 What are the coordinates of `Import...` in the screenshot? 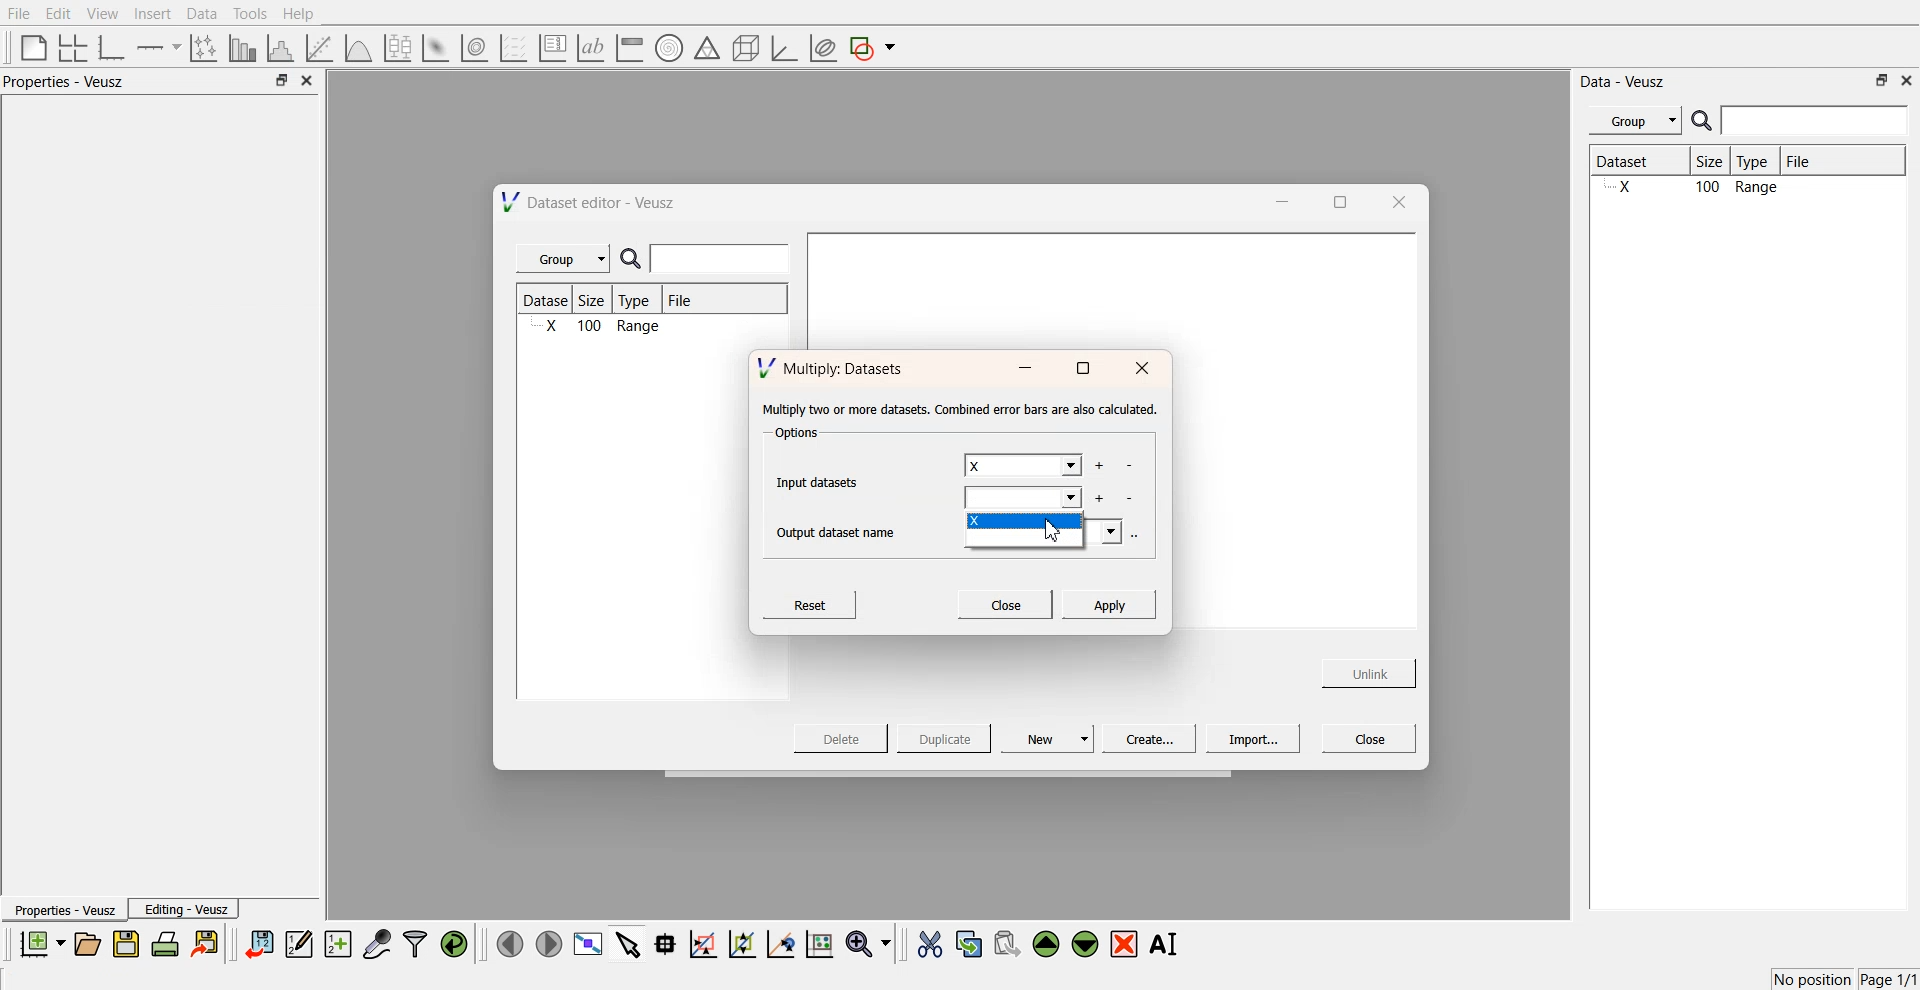 It's located at (1253, 739).